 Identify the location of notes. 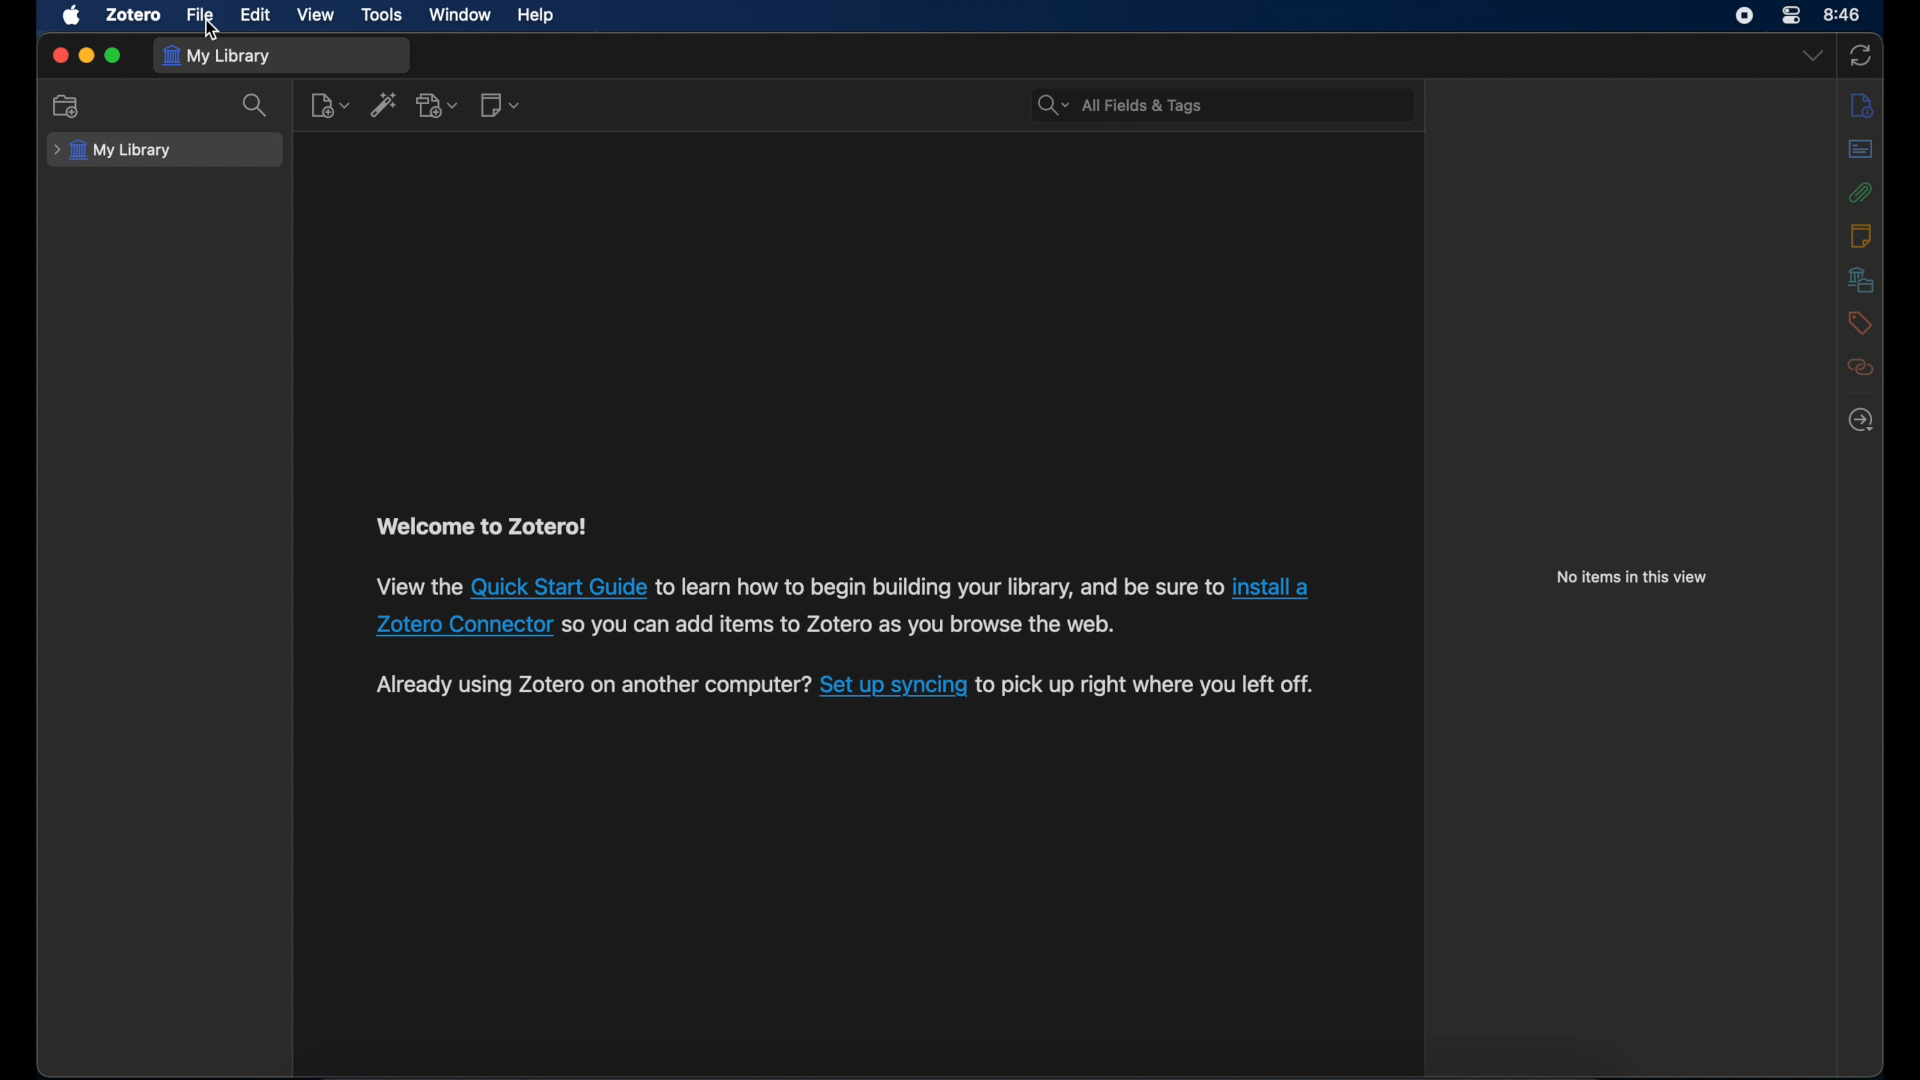
(1864, 235).